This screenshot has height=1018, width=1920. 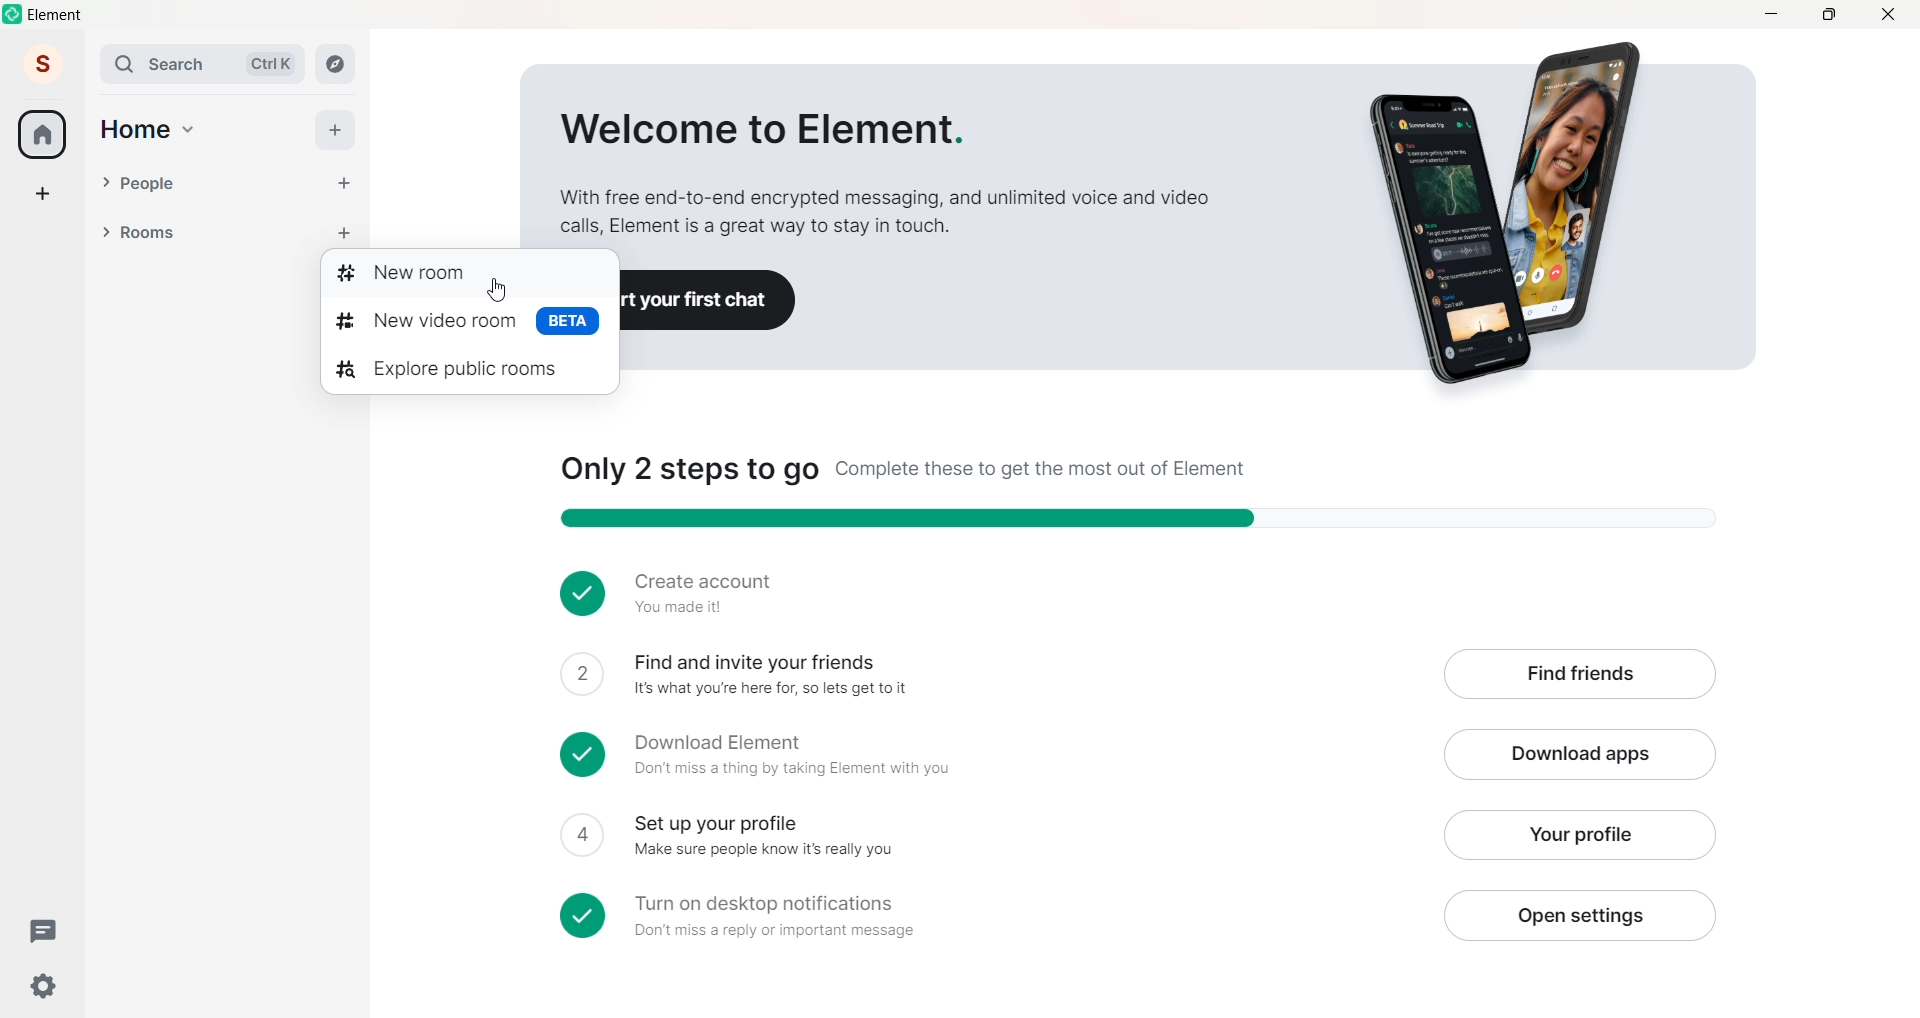 What do you see at coordinates (1157, 519) in the screenshot?
I see `Completion Bar` at bounding box center [1157, 519].